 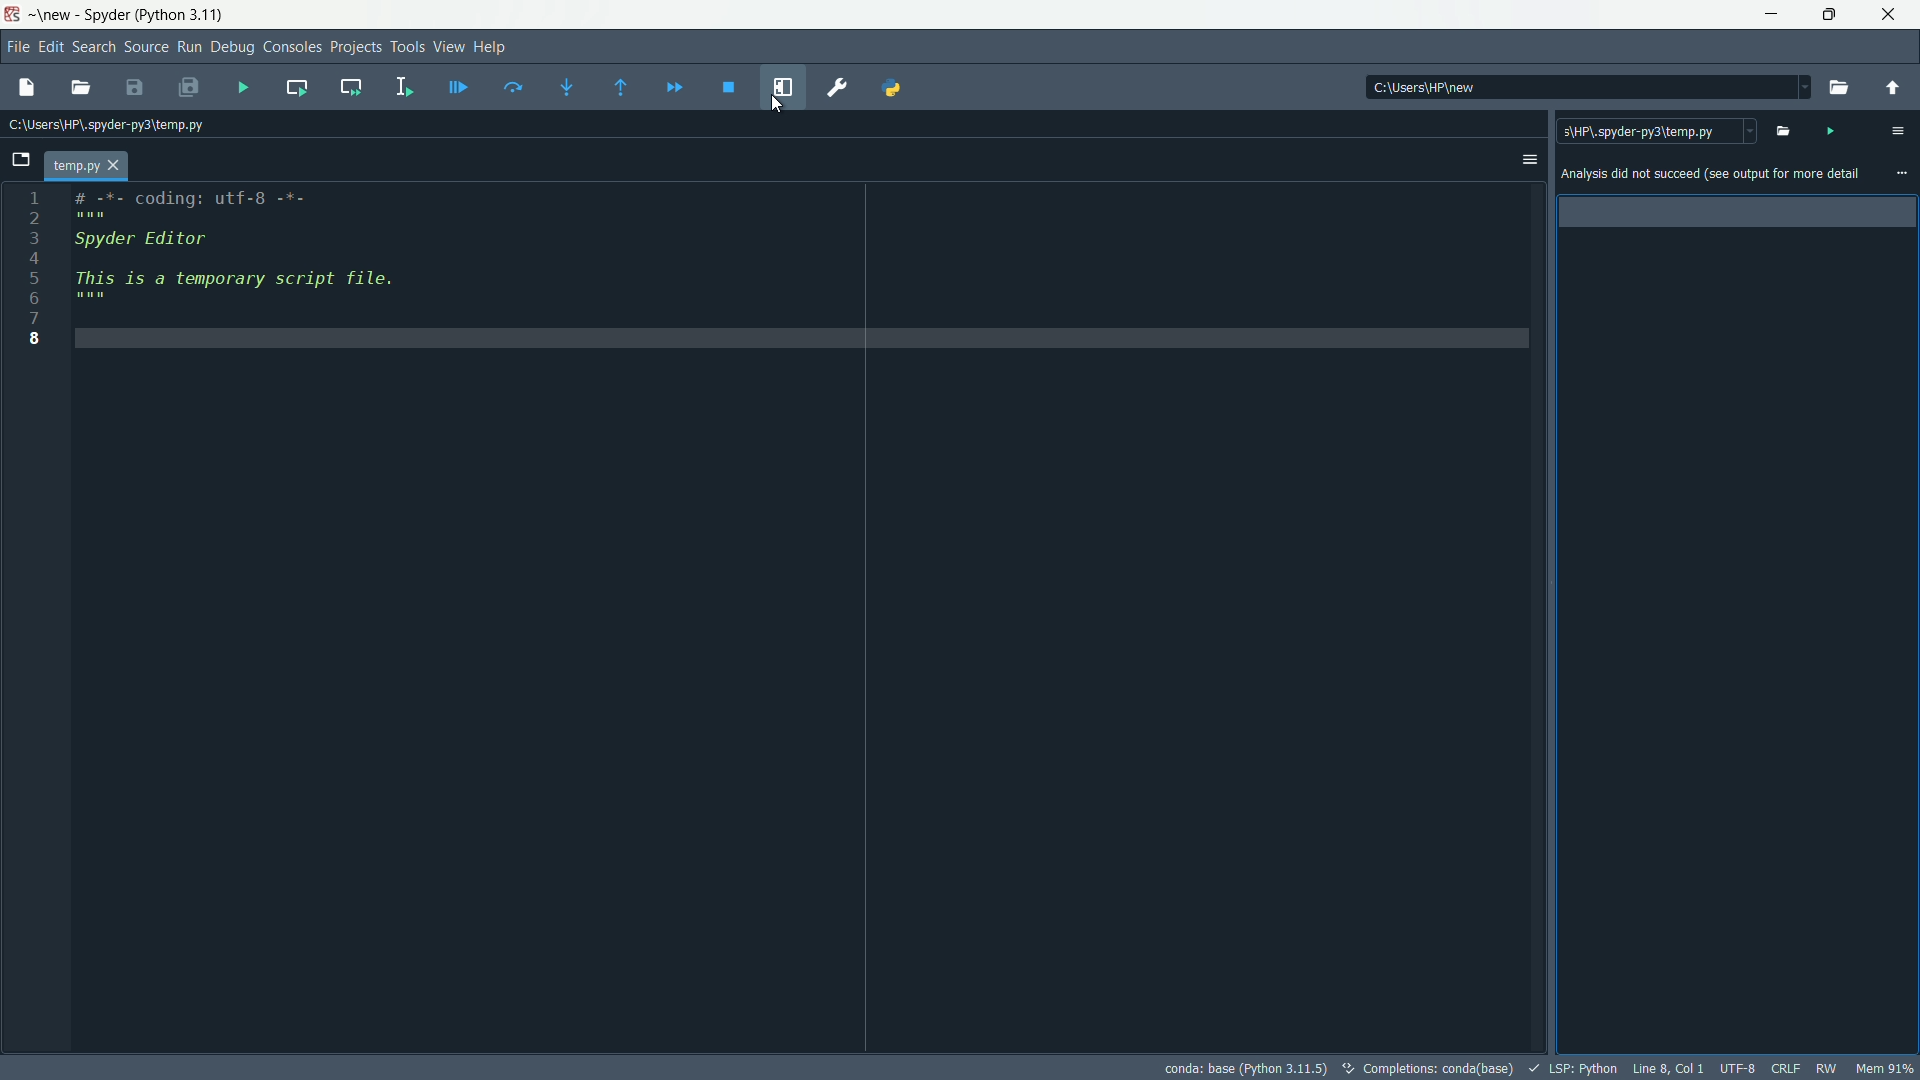 I want to click on # -*- coding: utf-8 -*-
Spyder Editor
his is a temporary script file., so click(x=800, y=409).